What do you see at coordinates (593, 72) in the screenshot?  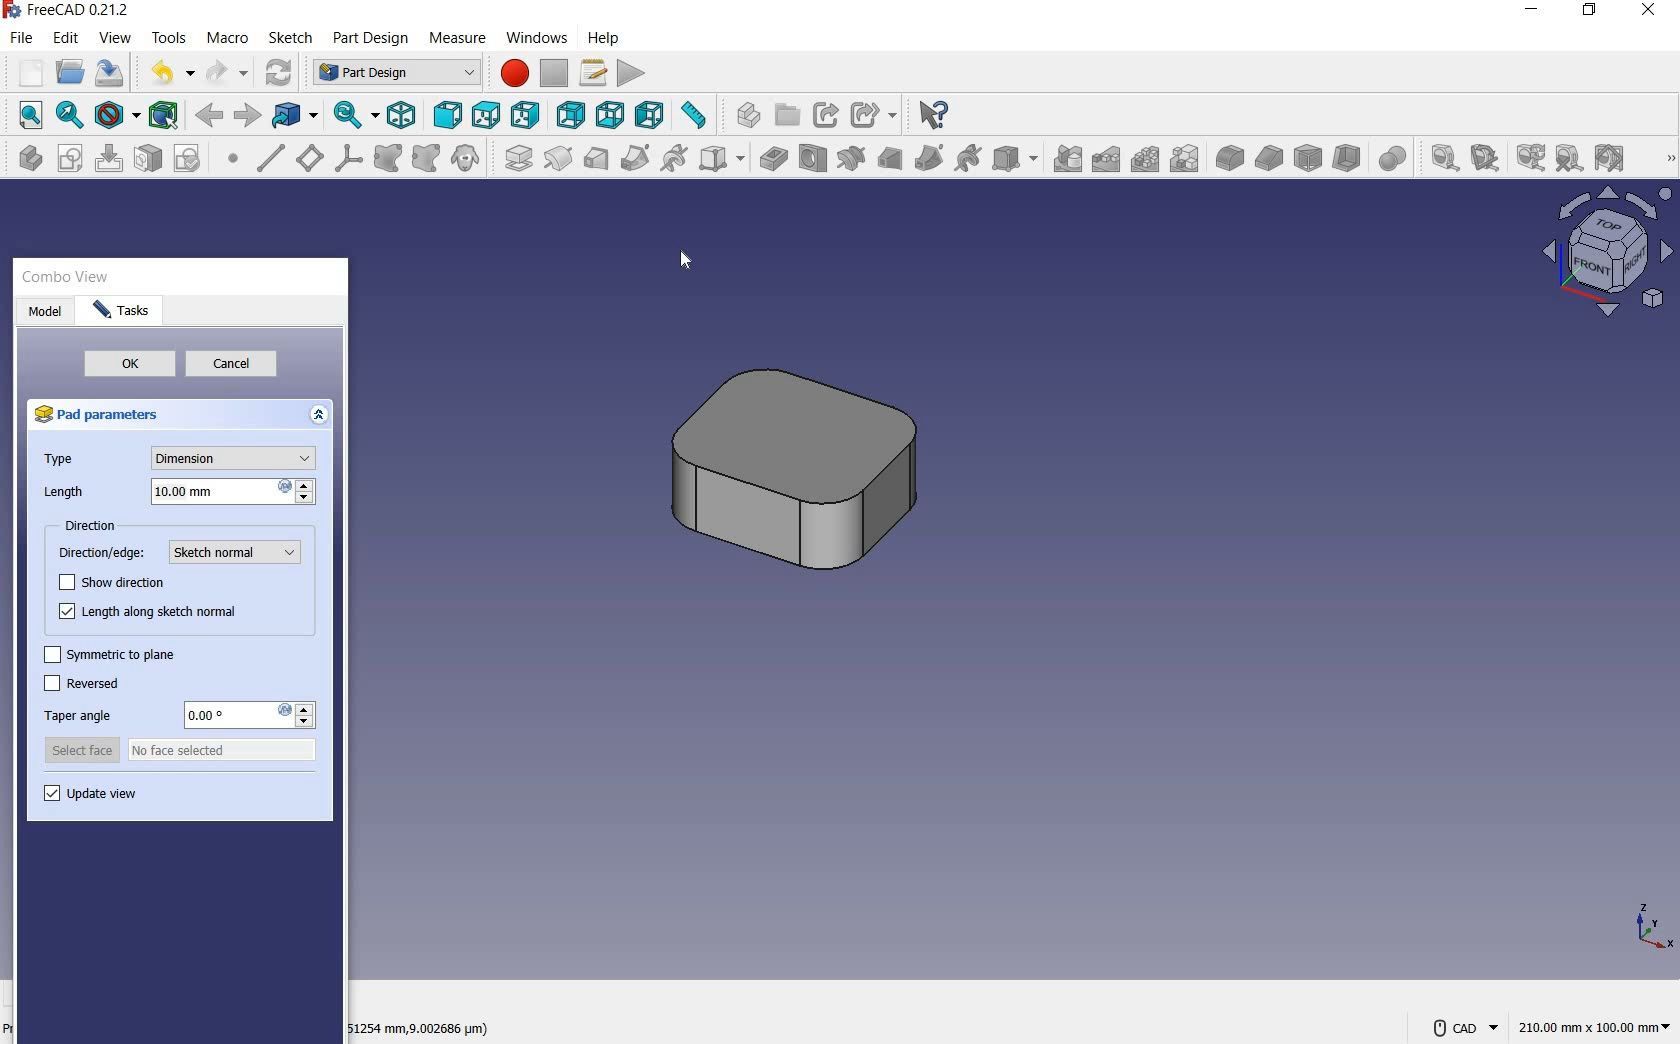 I see `macros` at bounding box center [593, 72].